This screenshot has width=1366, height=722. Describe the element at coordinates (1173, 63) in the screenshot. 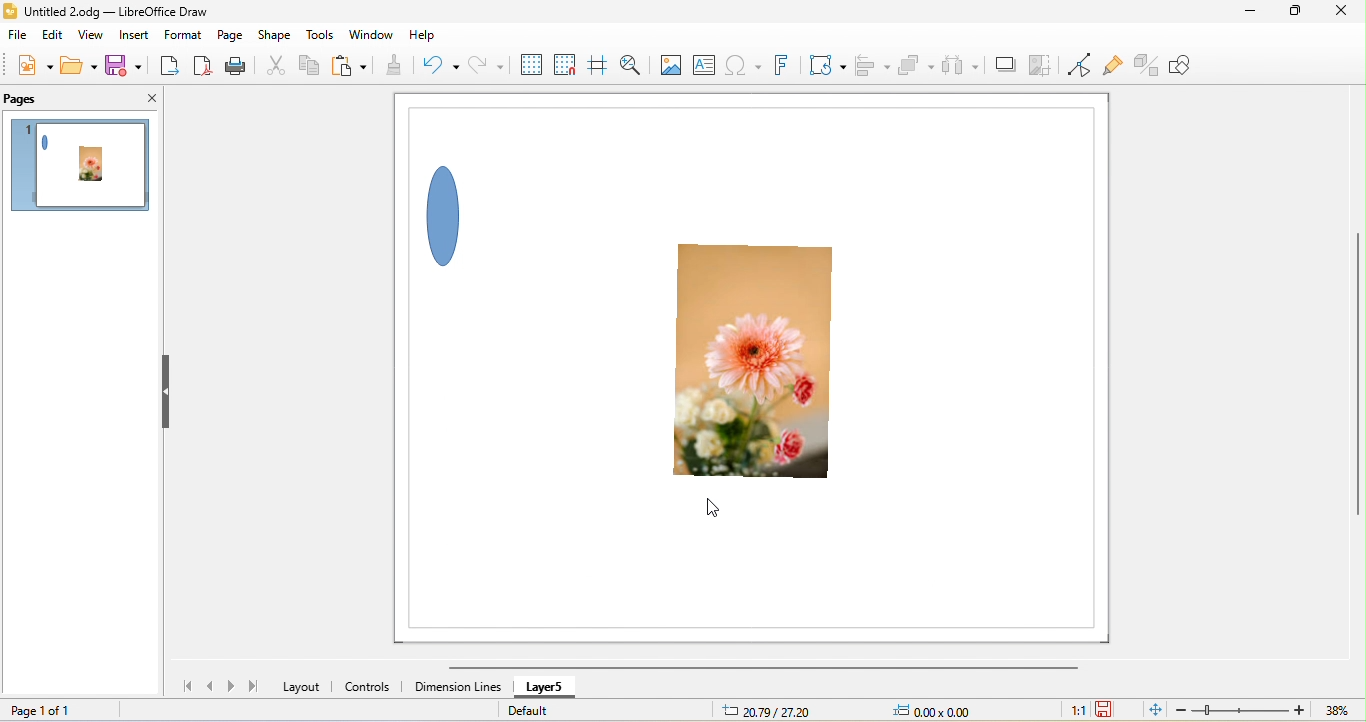

I see `show draw function ` at that location.